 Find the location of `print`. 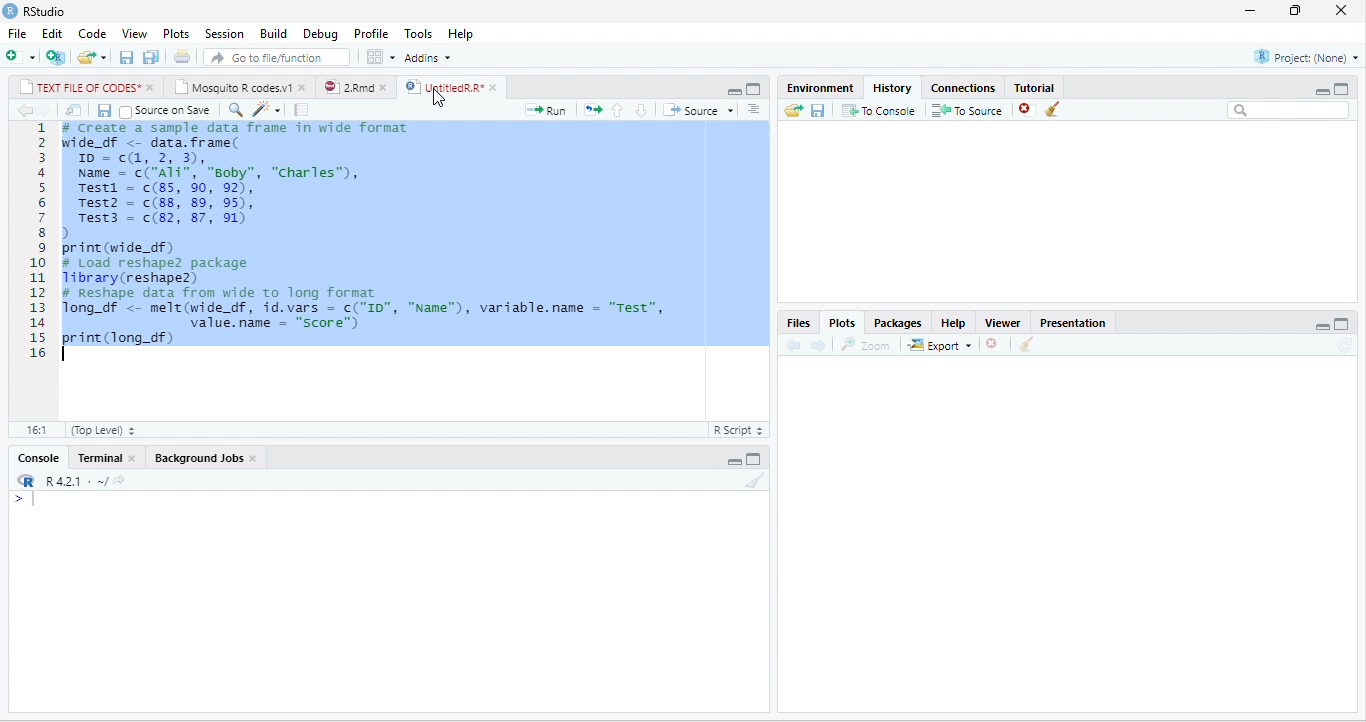

print is located at coordinates (183, 57).